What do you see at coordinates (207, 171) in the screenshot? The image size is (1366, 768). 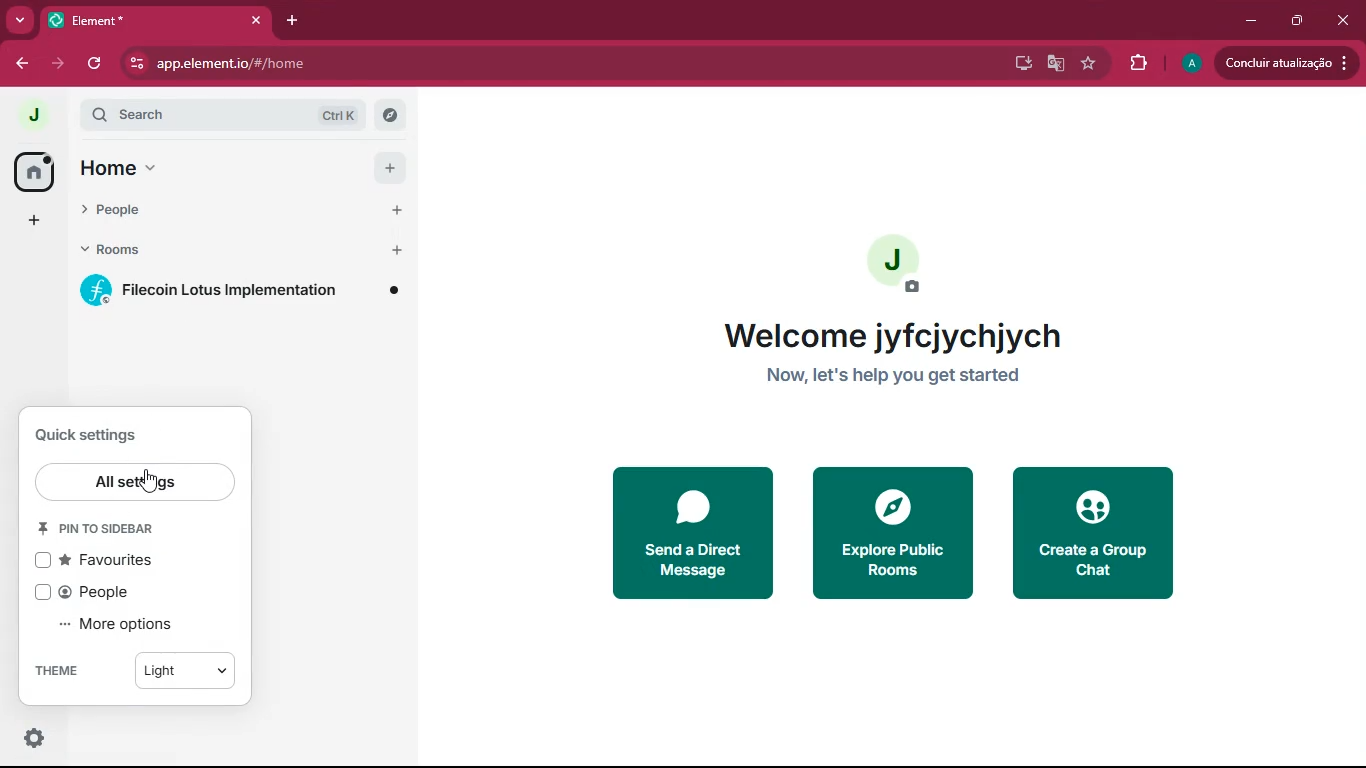 I see `home` at bounding box center [207, 171].